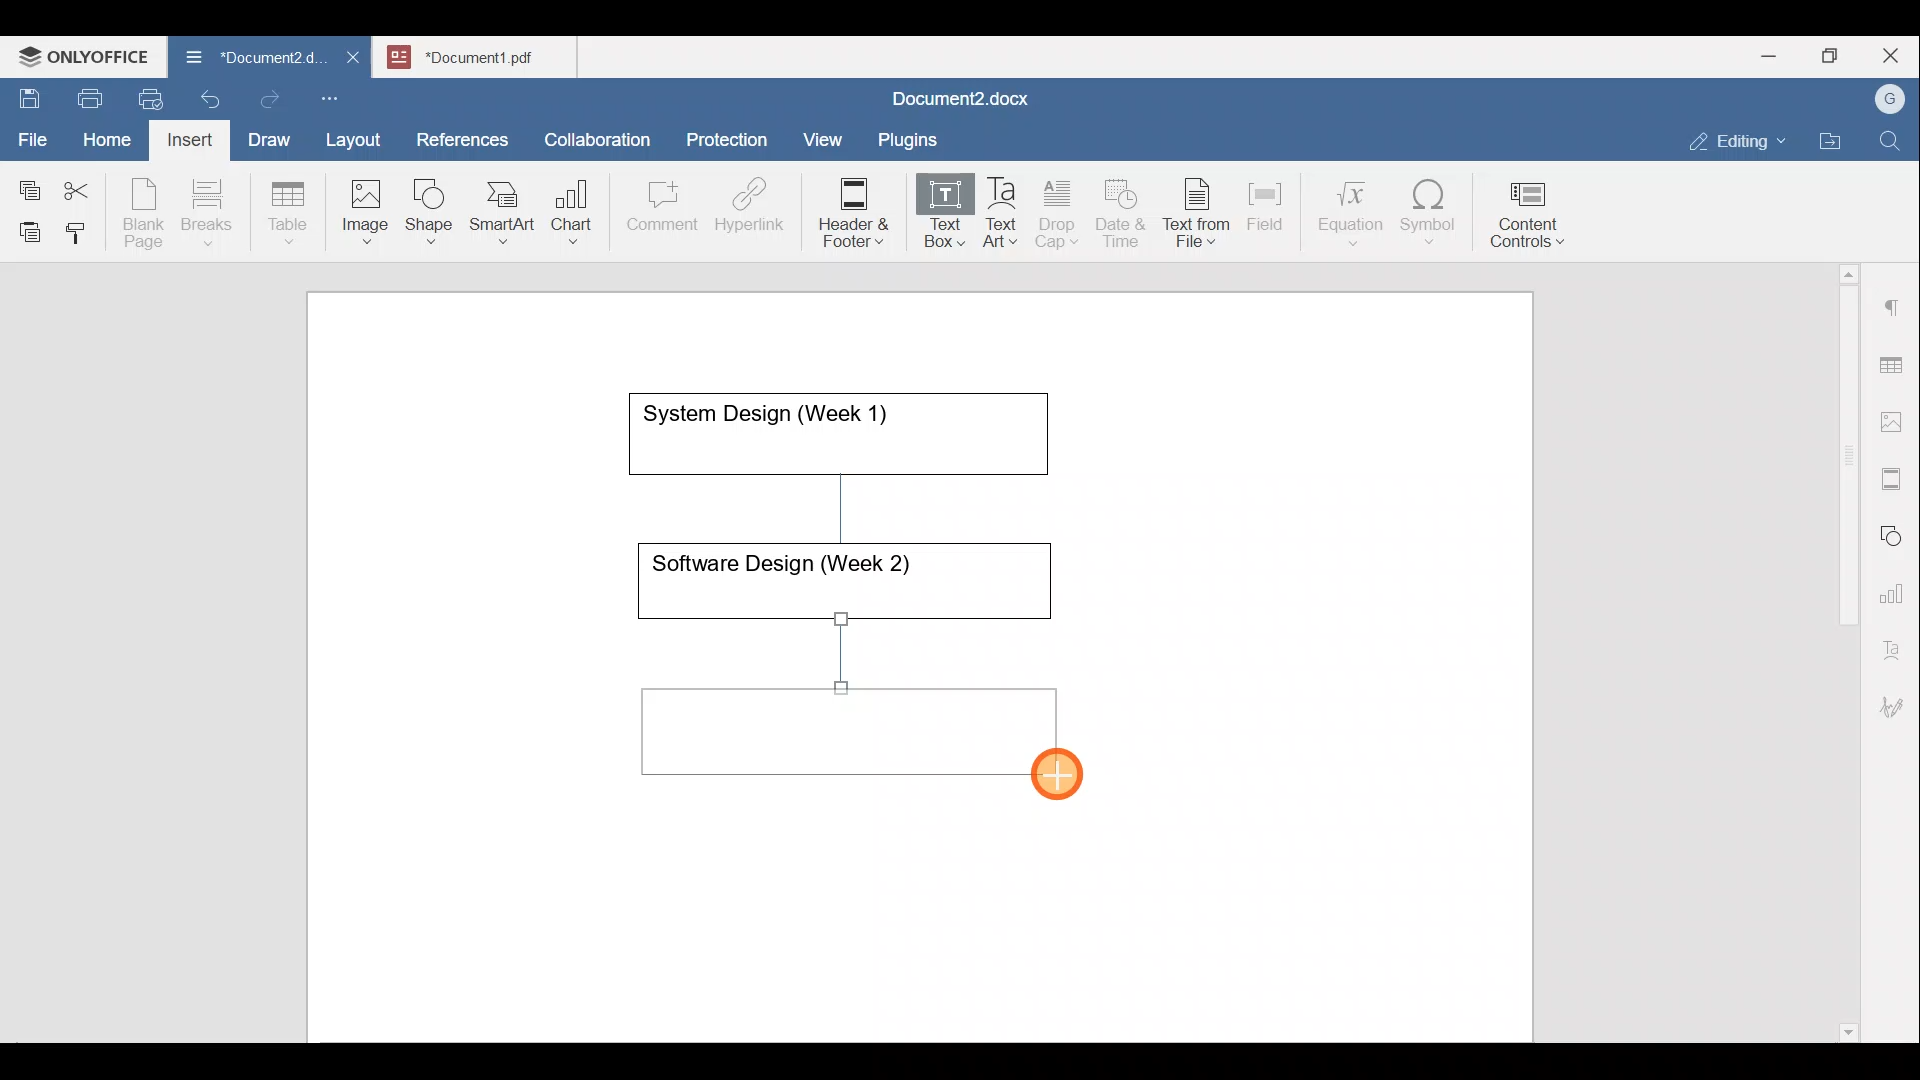 The image size is (1920, 1080). What do you see at coordinates (594, 129) in the screenshot?
I see `Collaboration` at bounding box center [594, 129].